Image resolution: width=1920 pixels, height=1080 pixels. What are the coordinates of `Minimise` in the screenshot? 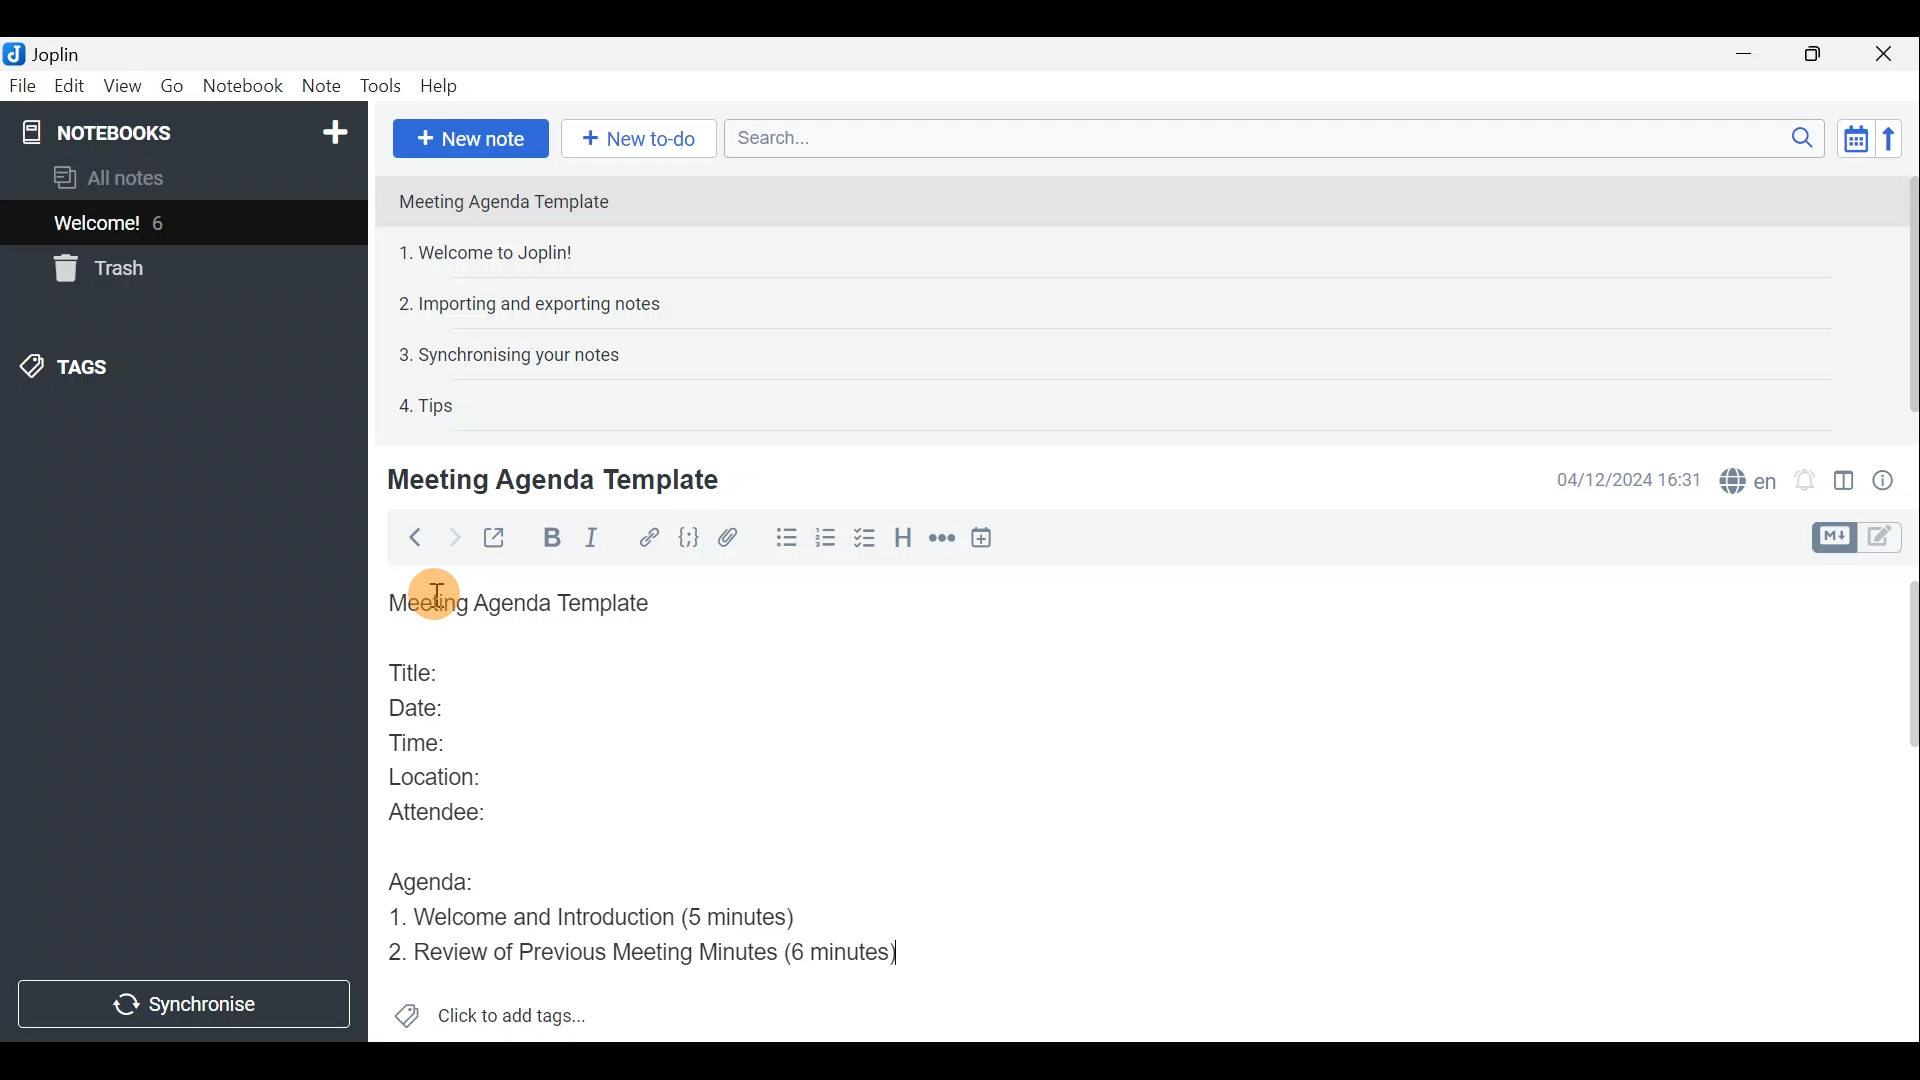 It's located at (1747, 53).